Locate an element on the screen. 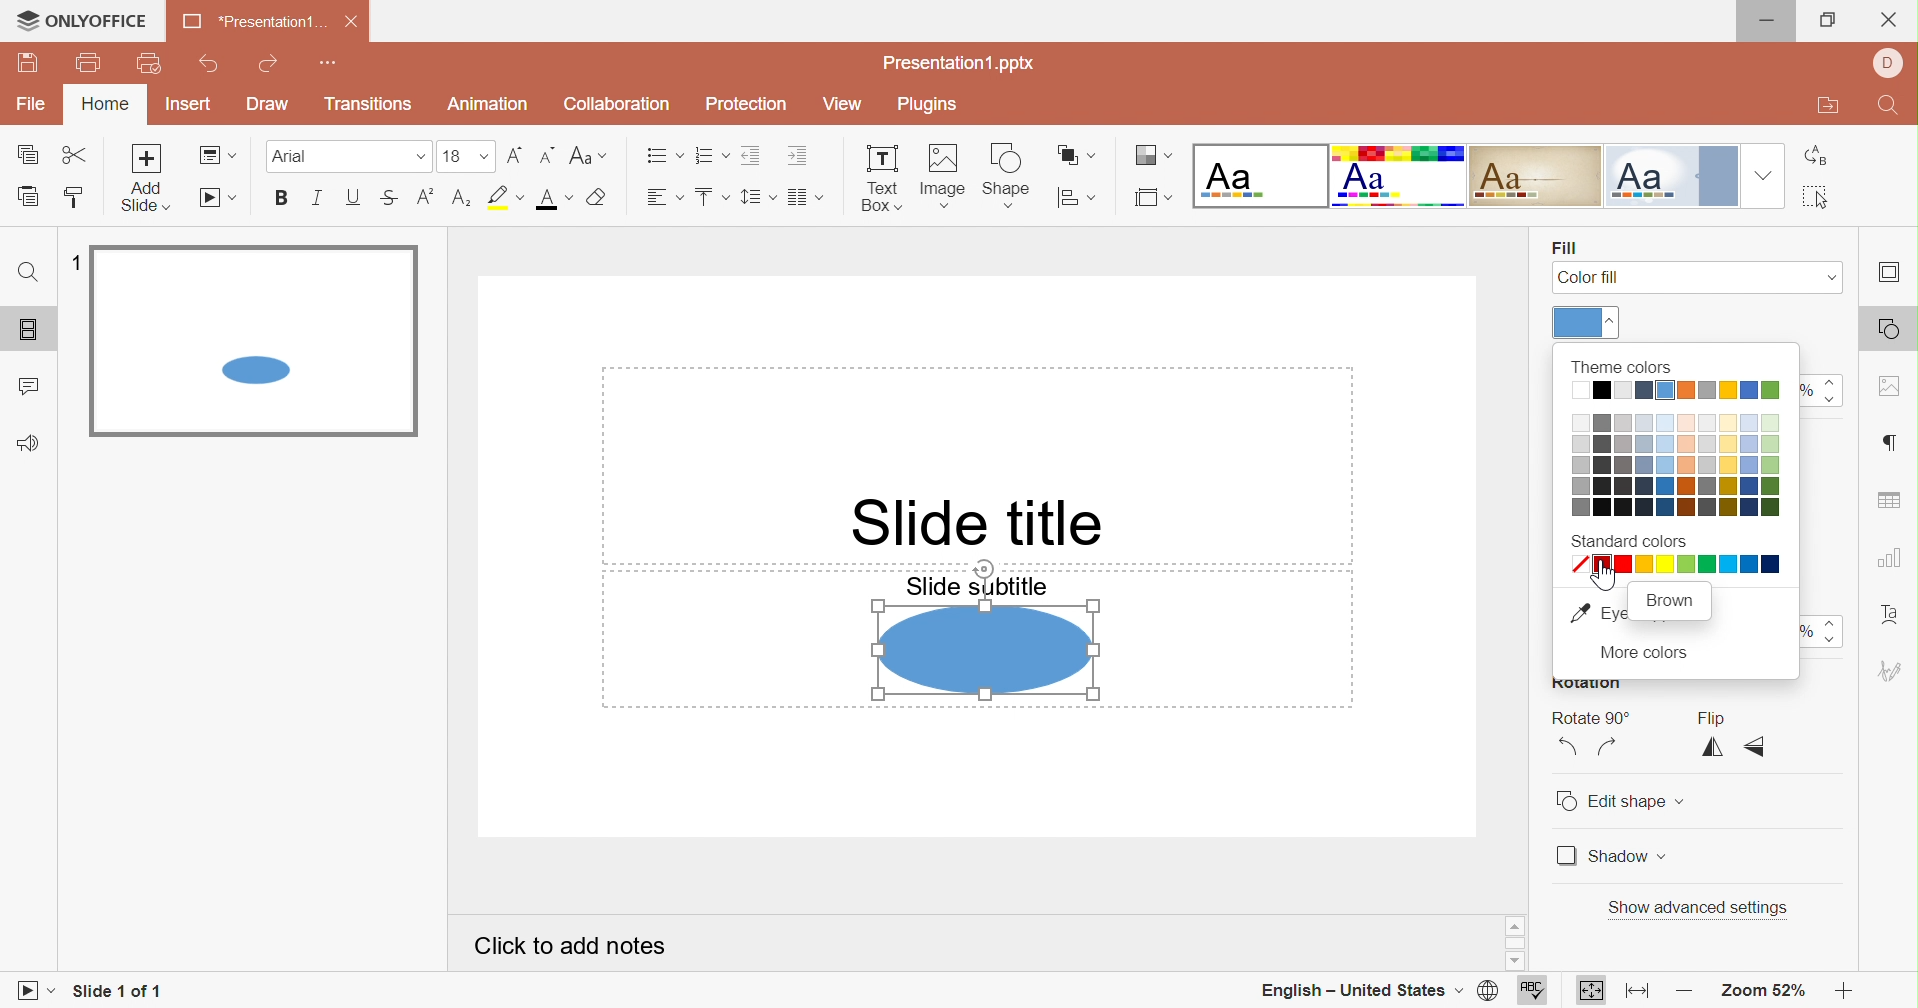 The height and width of the screenshot is (1008, 1918). Feedback & Support is located at coordinates (34, 443).